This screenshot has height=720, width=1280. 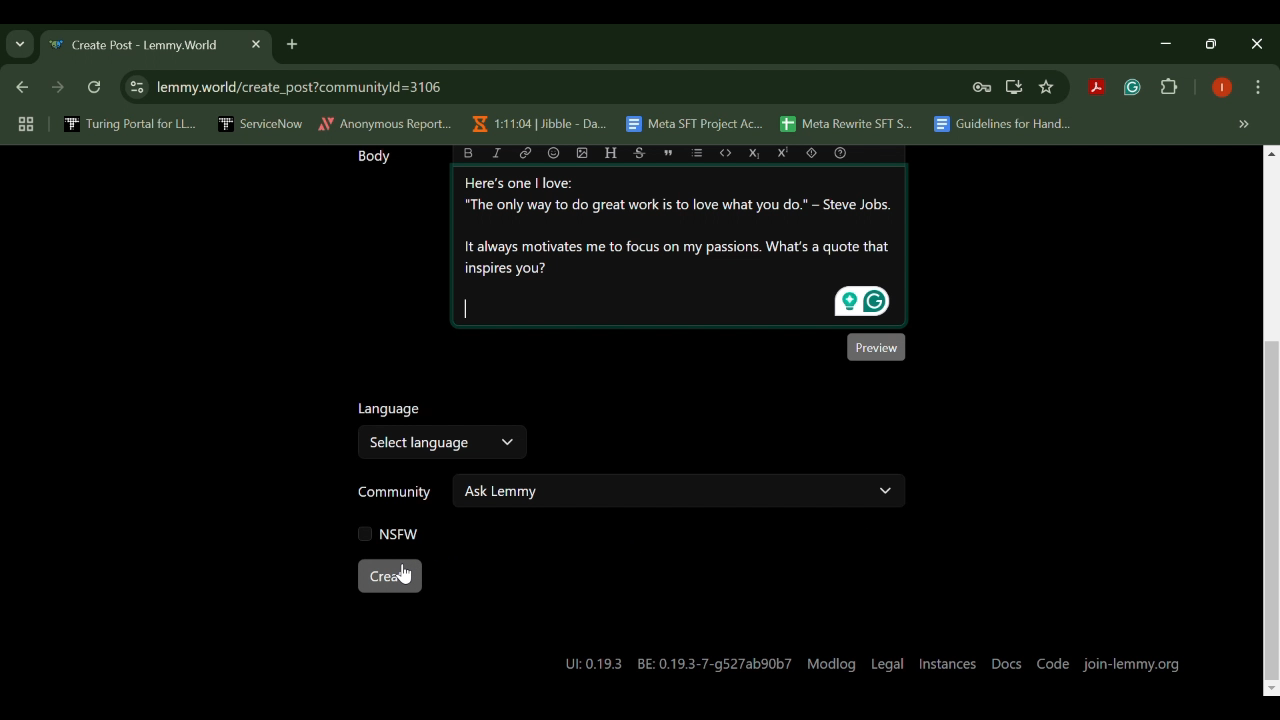 What do you see at coordinates (693, 125) in the screenshot?
I see `Meta SFT Project Ac...` at bounding box center [693, 125].